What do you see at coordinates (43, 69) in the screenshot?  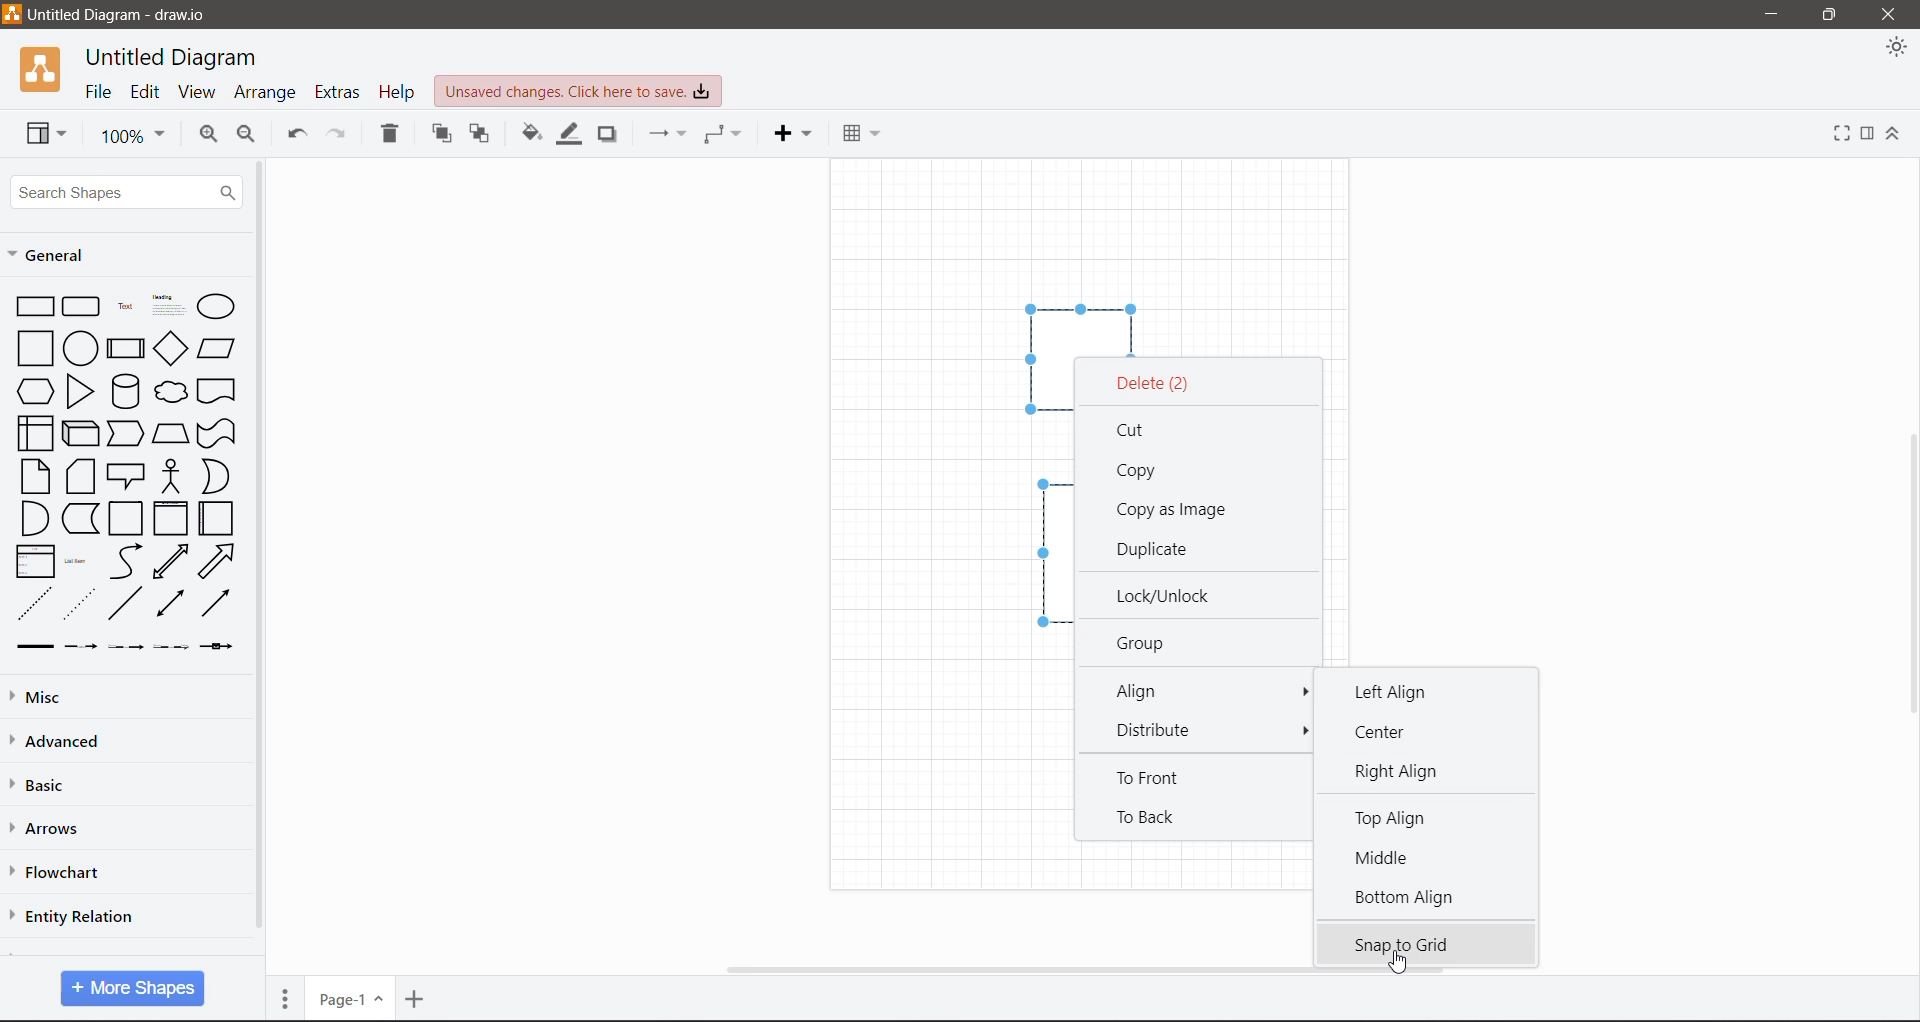 I see `Application Logo` at bounding box center [43, 69].